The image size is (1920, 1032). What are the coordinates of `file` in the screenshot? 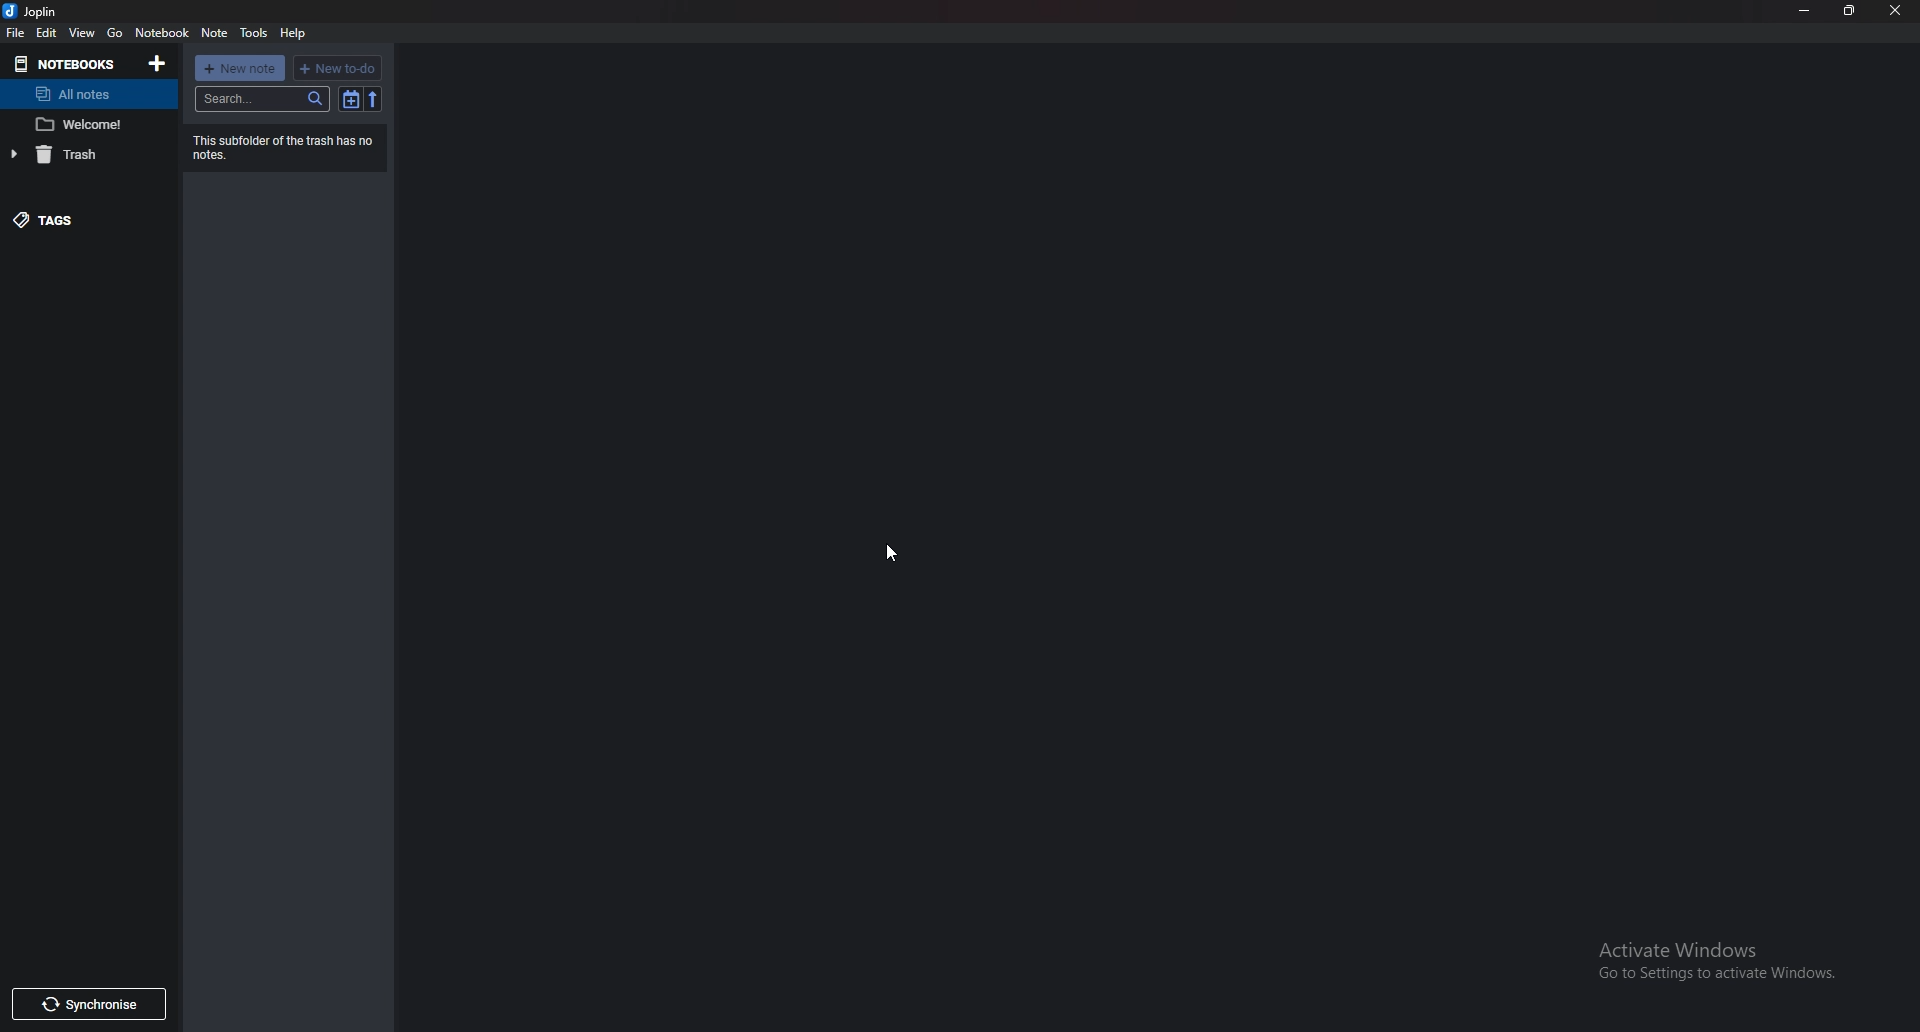 It's located at (15, 32).